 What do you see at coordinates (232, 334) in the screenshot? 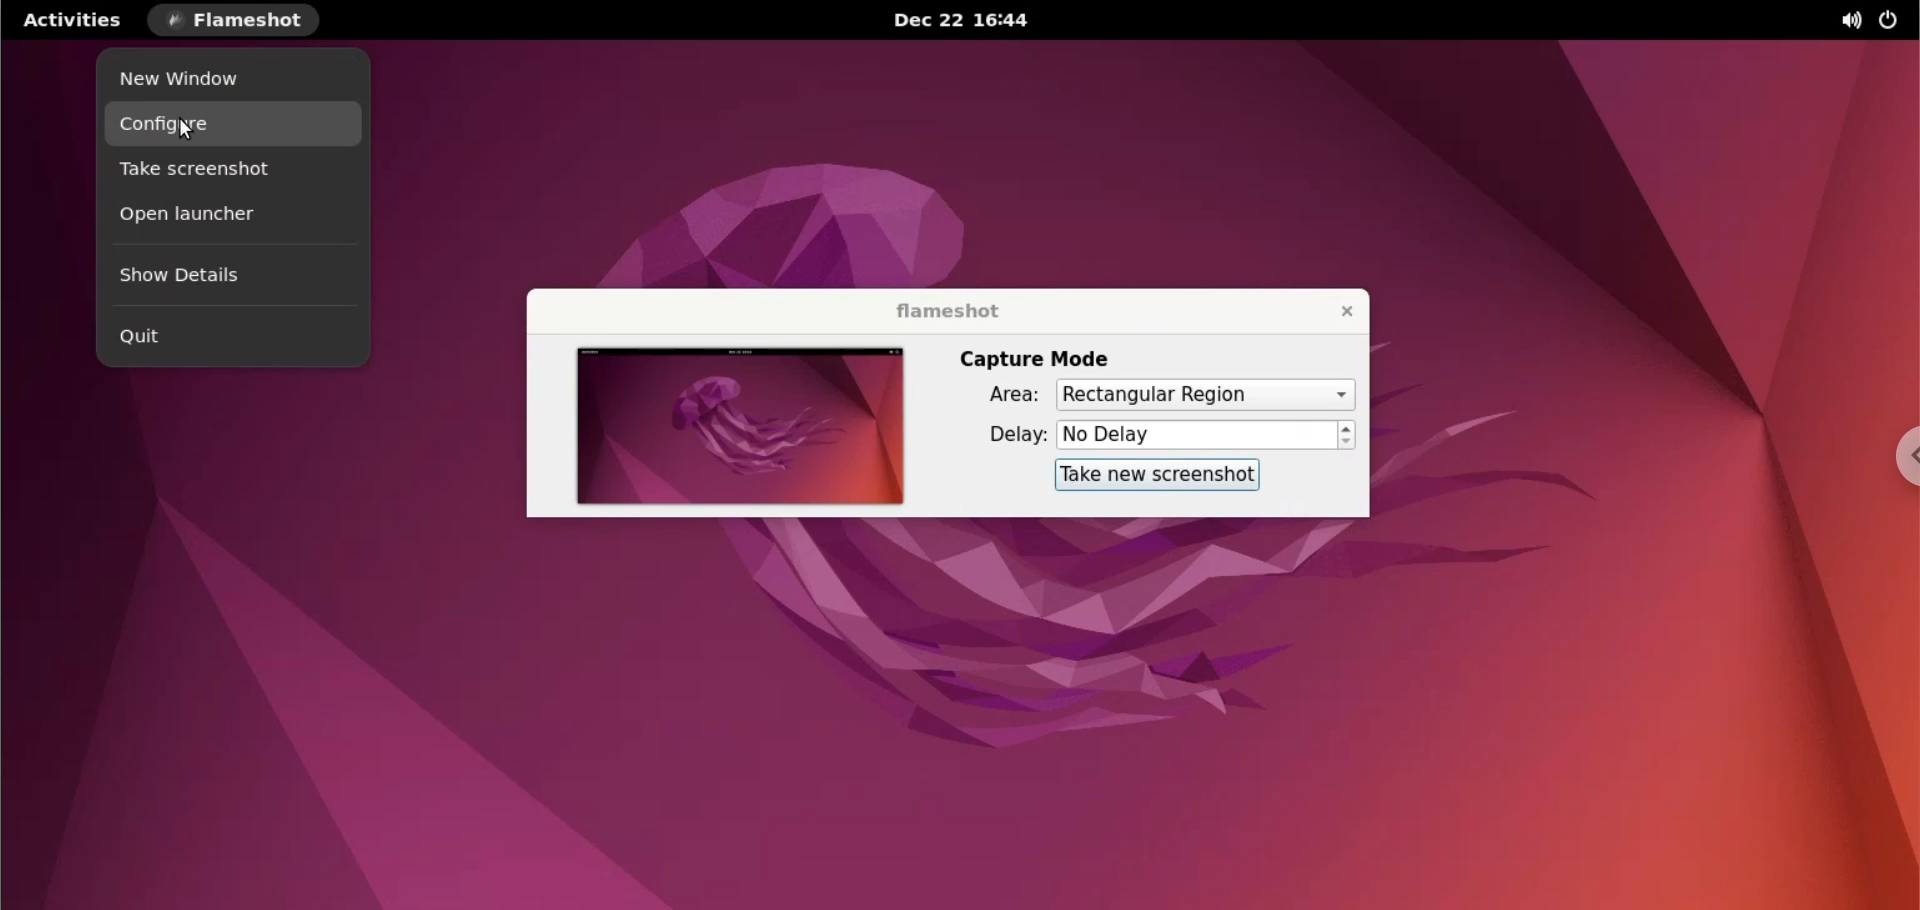
I see `quit` at bounding box center [232, 334].